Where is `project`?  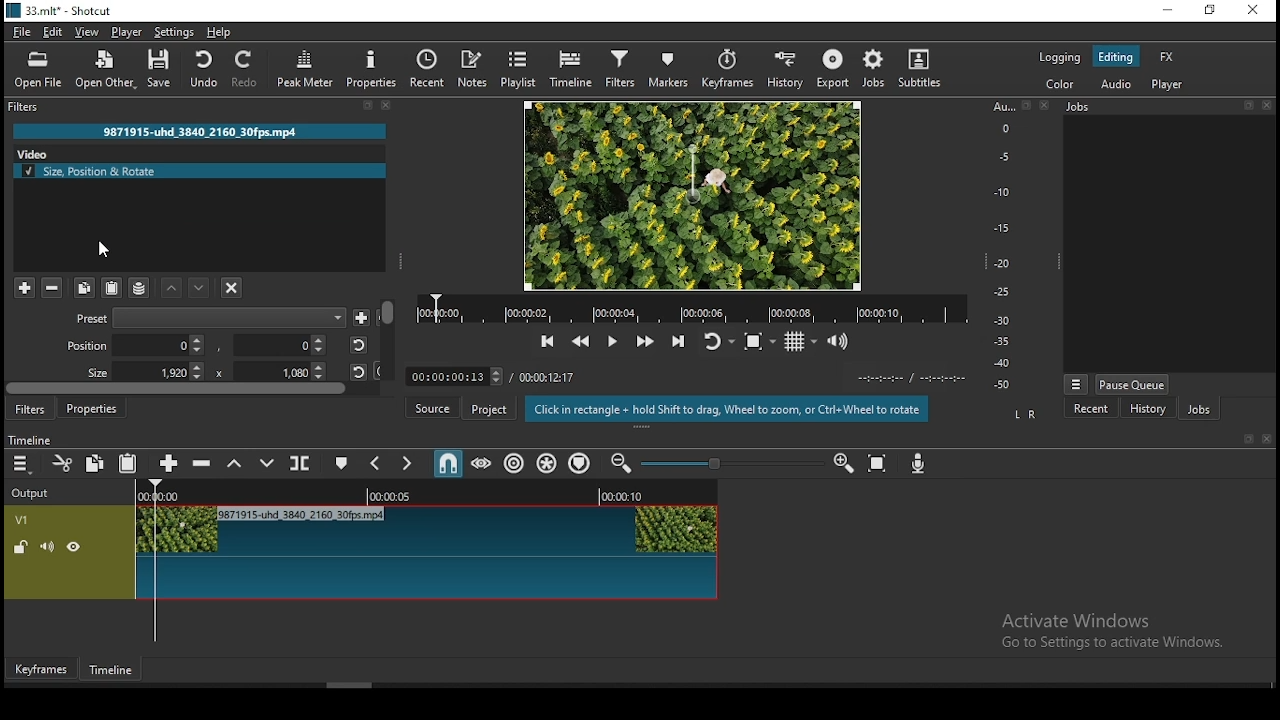
project is located at coordinates (493, 409).